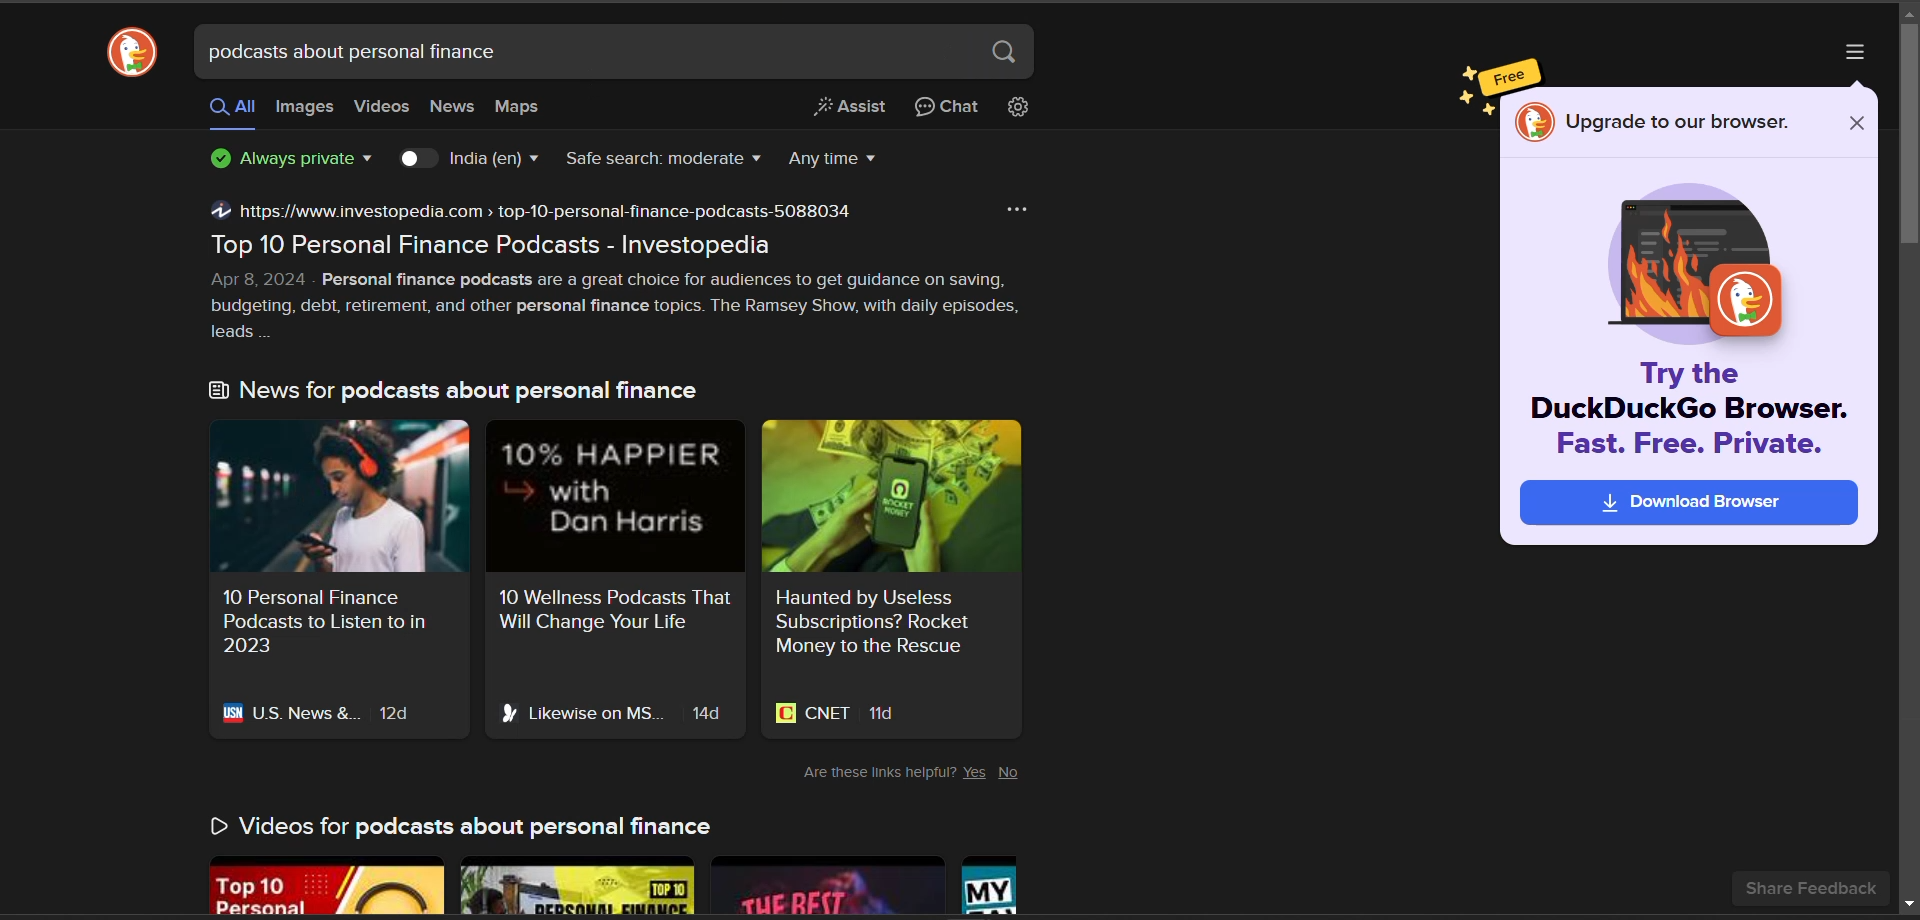 This screenshot has height=920, width=1920. What do you see at coordinates (419, 160) in the screenshot?
I see `country search toggle key` at bounding box center [419, 160].